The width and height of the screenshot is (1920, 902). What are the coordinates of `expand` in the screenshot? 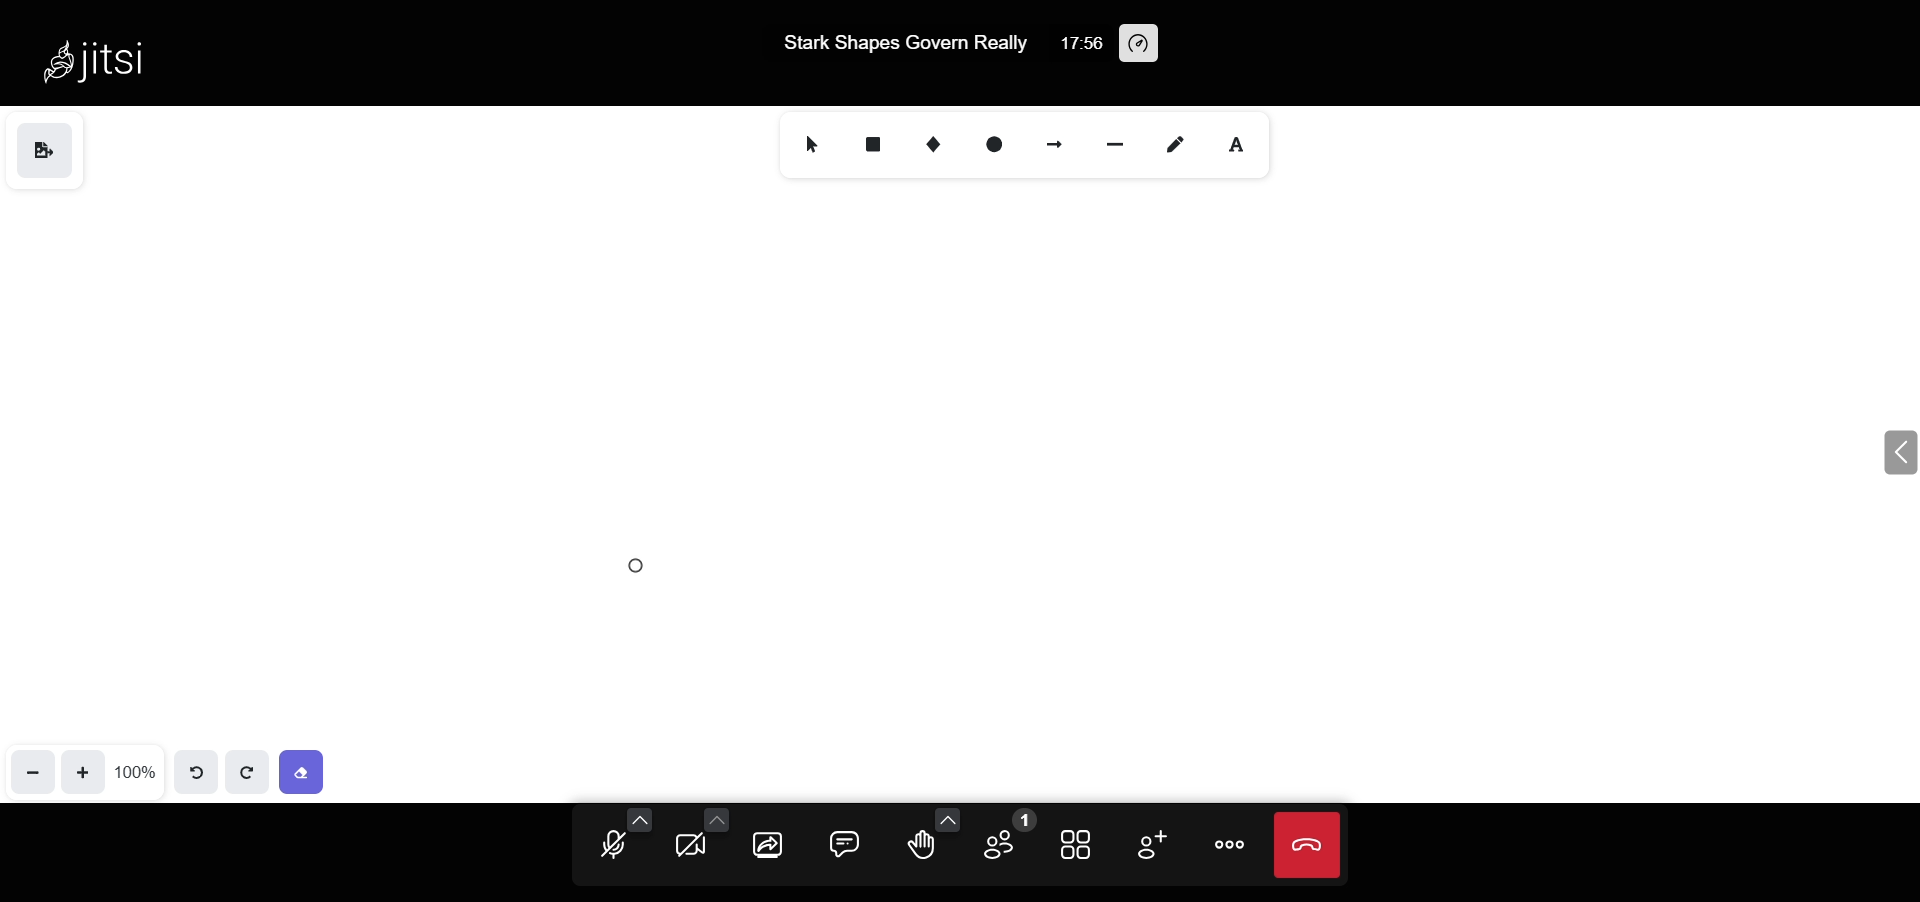 It's located at (1898, 454).